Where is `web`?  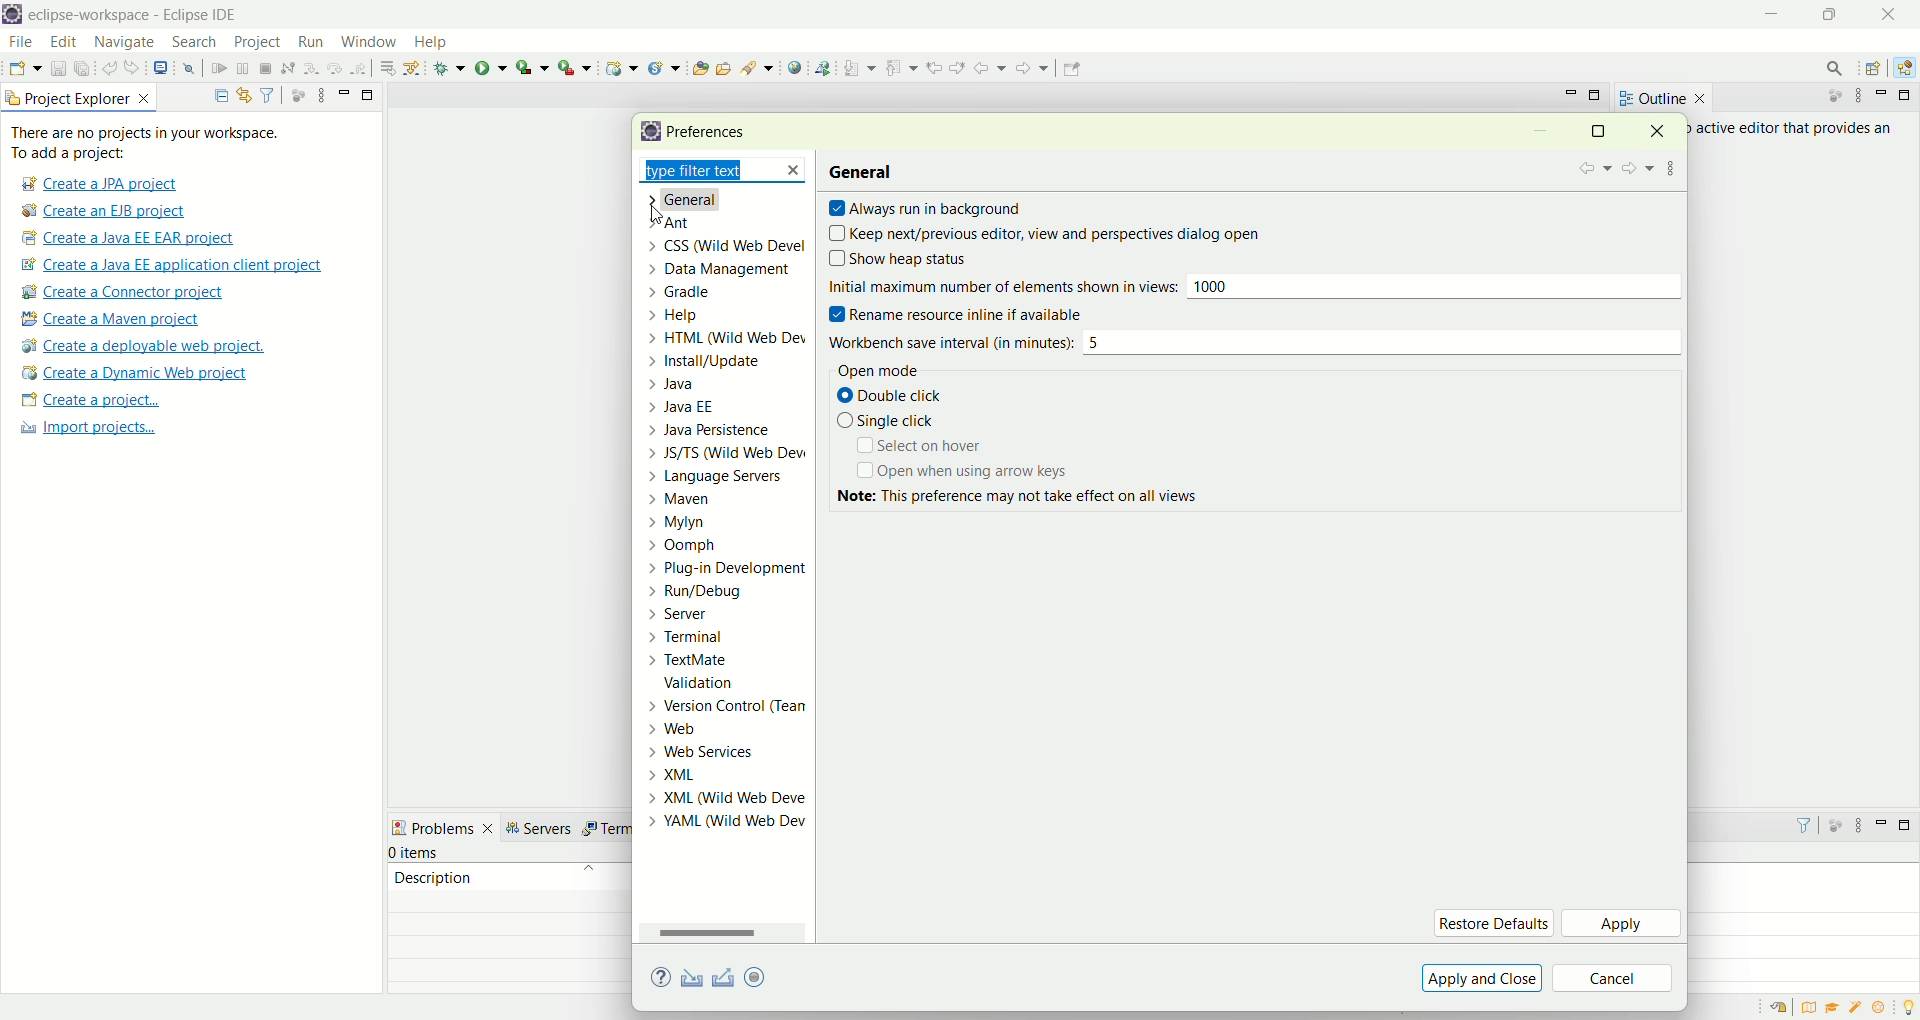 web is located at coordinates (725, 731).